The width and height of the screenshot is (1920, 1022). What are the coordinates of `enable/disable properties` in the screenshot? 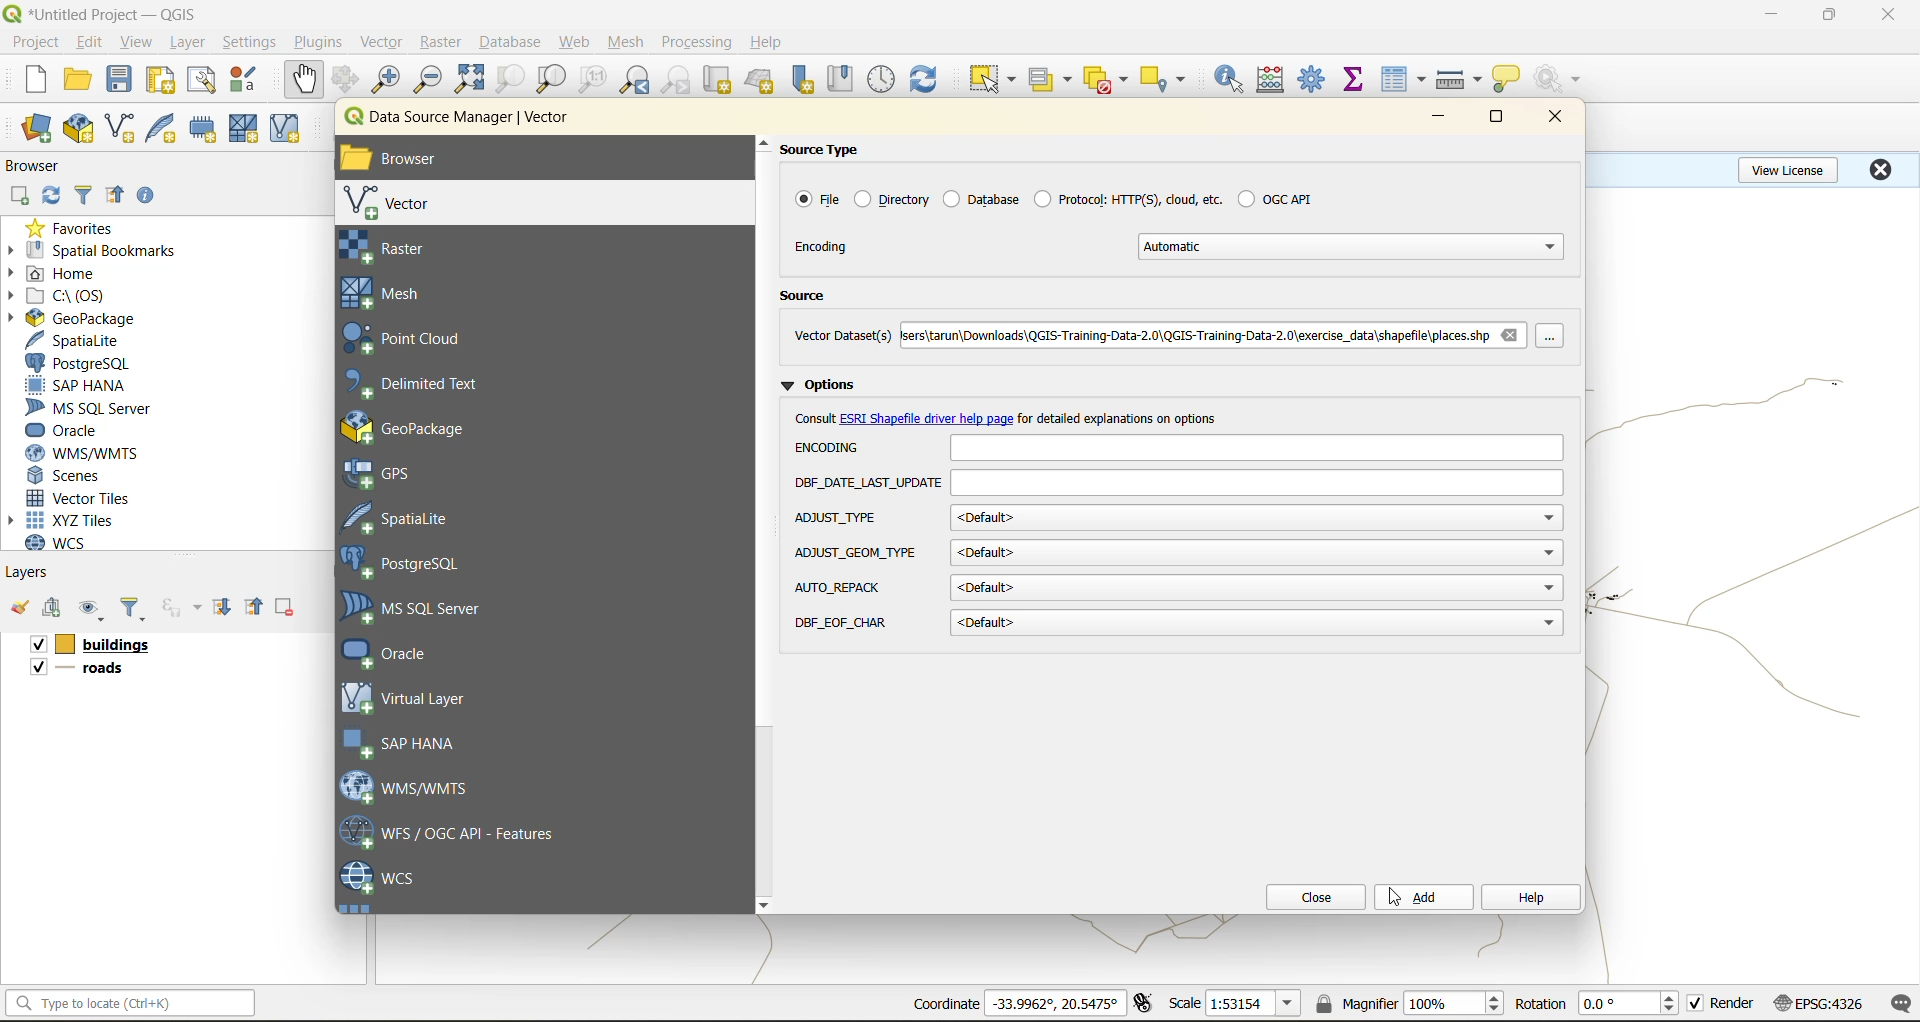 It's located at (151, 200).